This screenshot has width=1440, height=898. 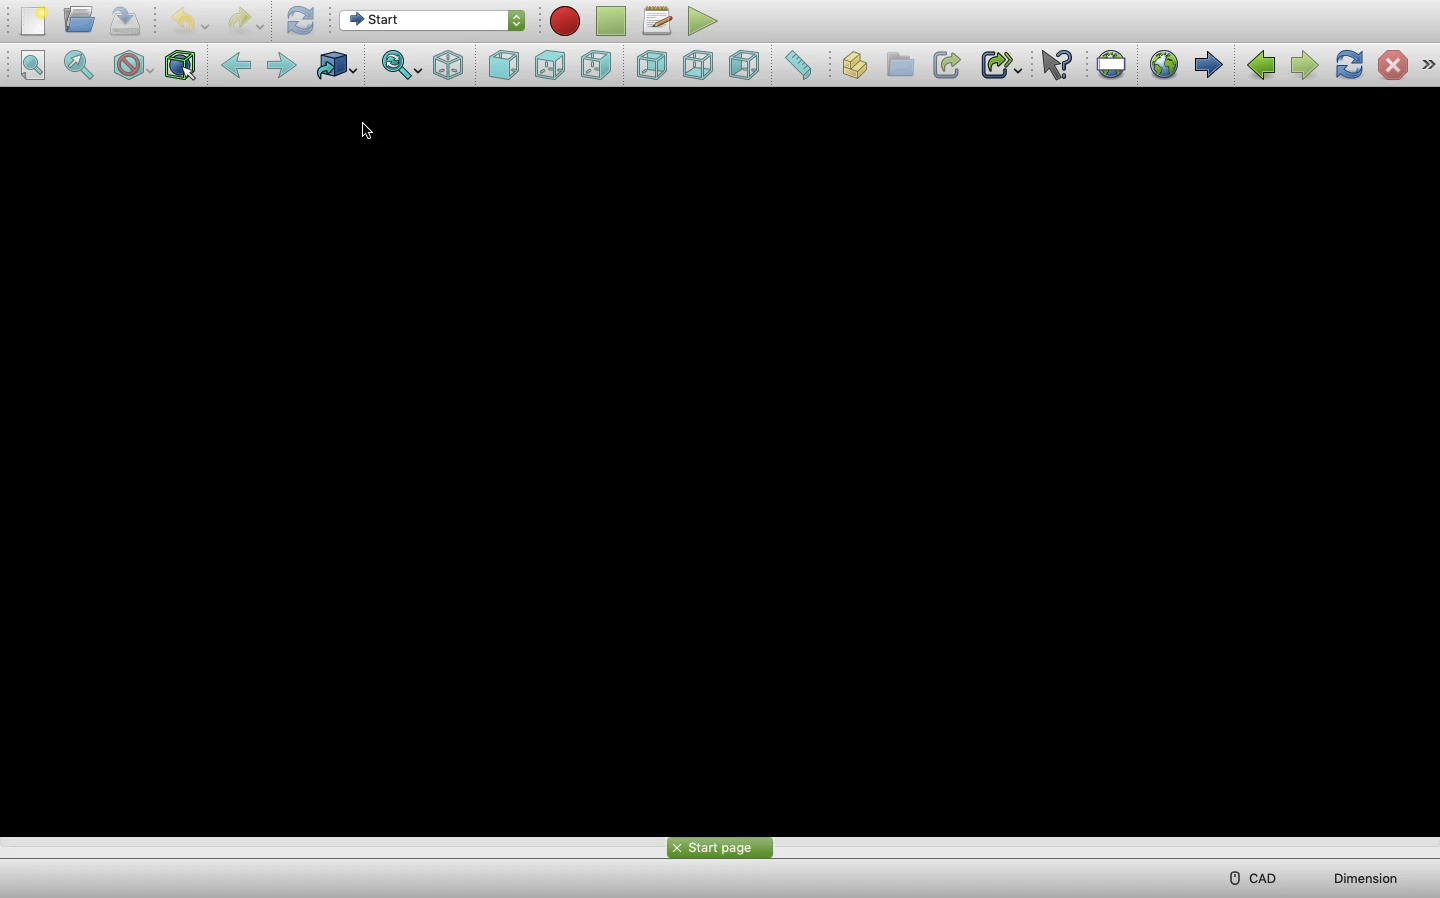 I want to click on Record Macro, so click(x=565, y=21).